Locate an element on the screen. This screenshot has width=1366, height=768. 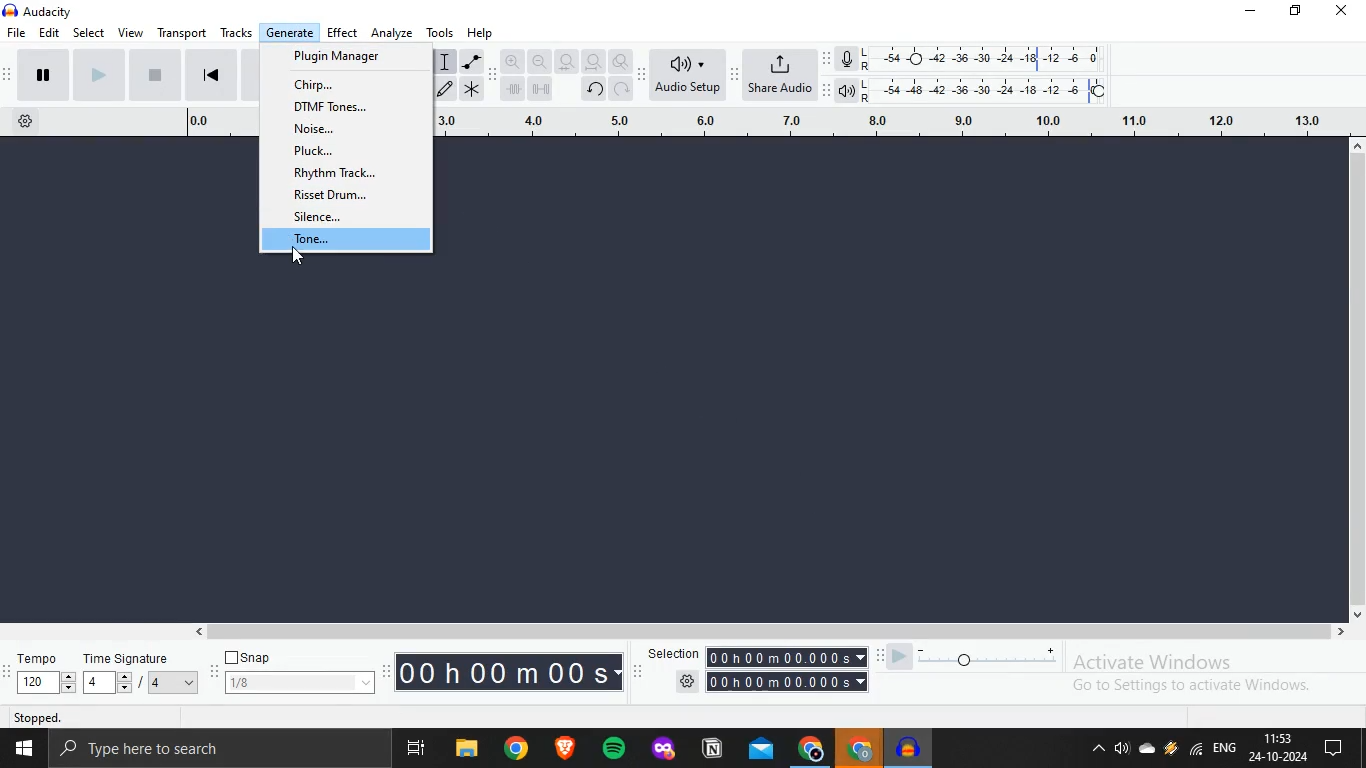
Play is located at coordinates (34, 76).